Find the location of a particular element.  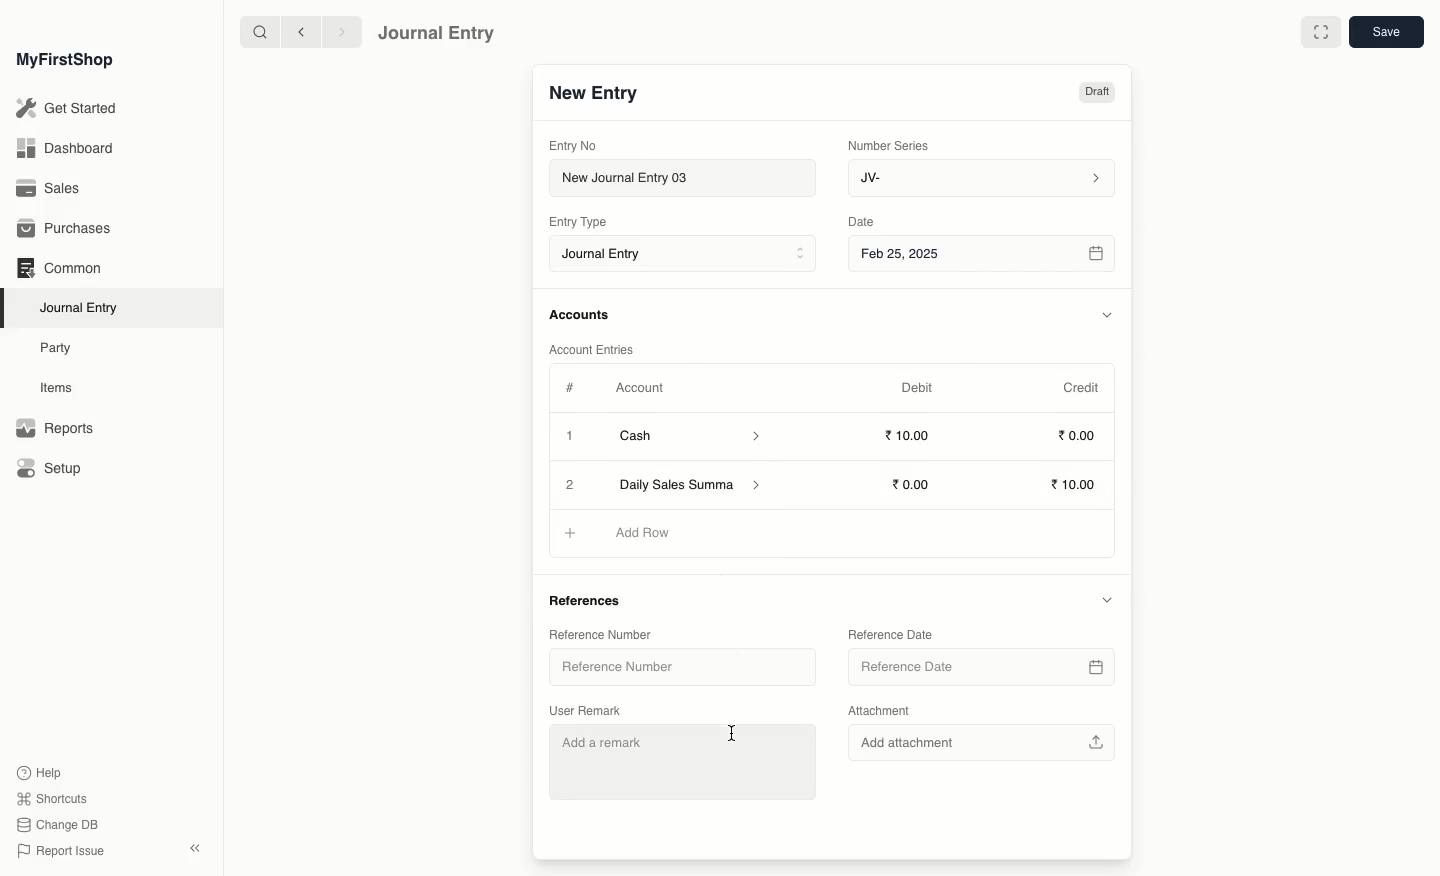

Date is located at coordinates (862, 222).